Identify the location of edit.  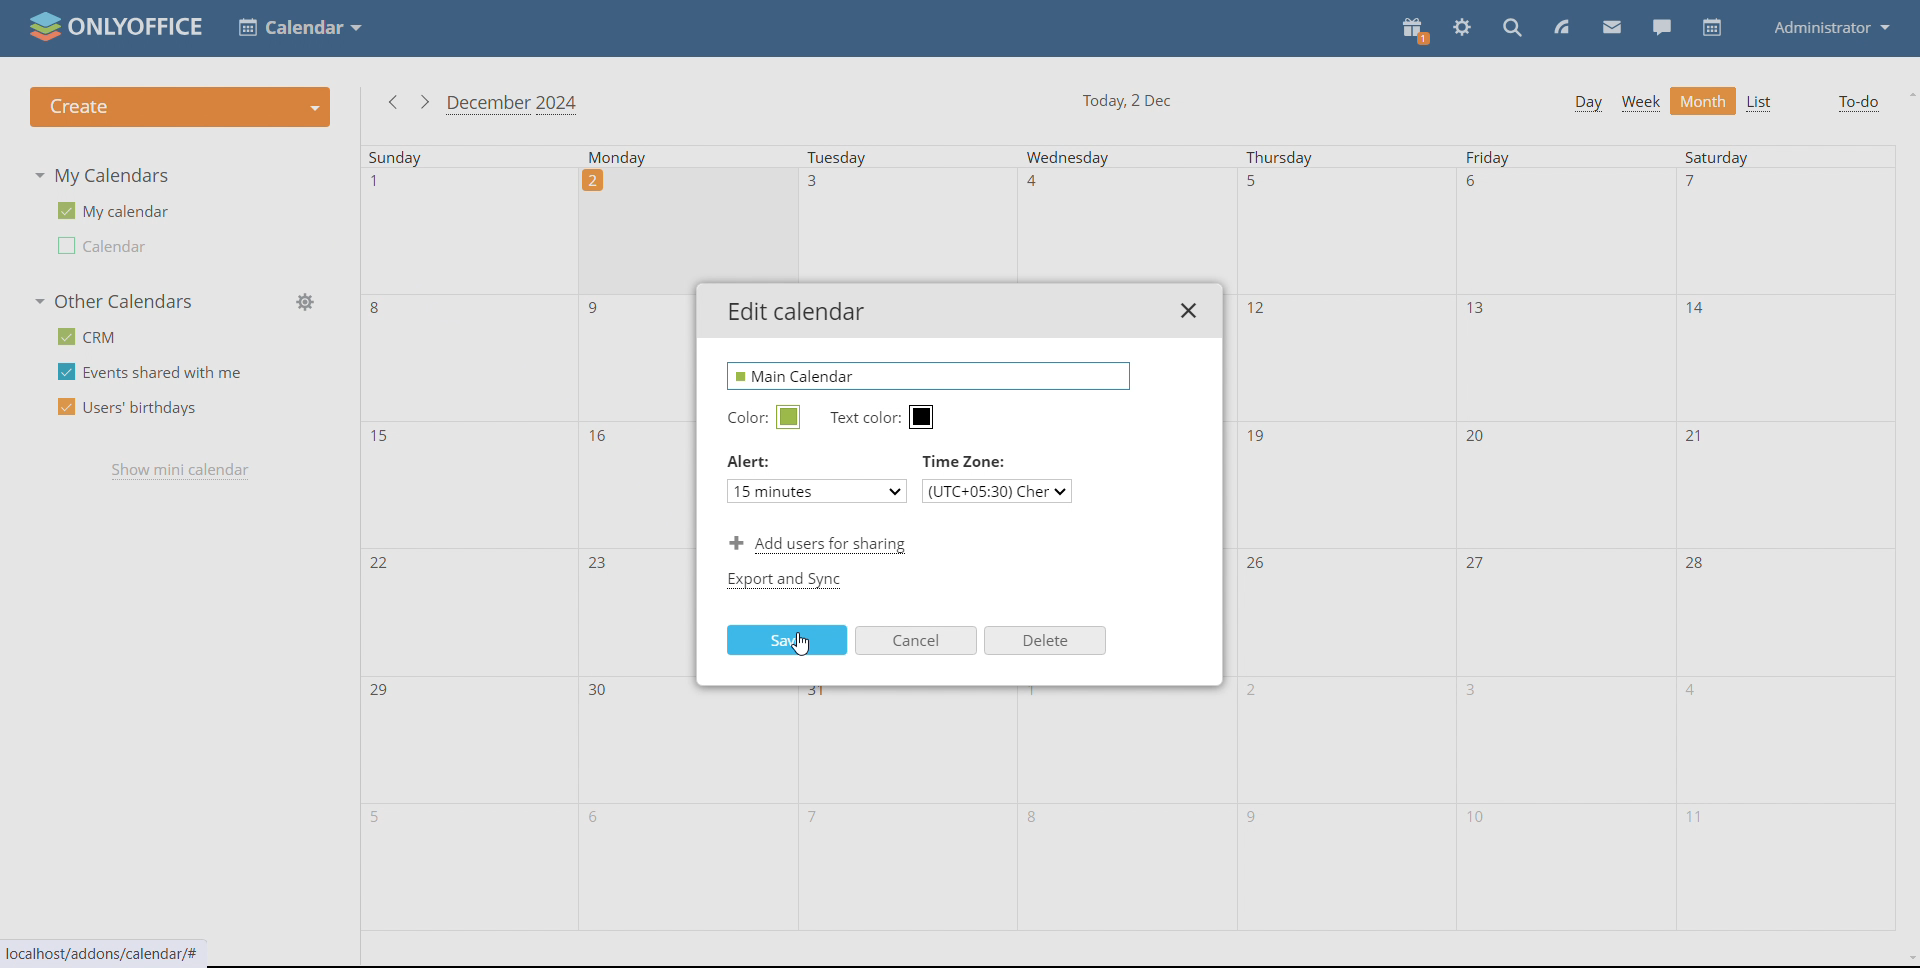
(309, 214).